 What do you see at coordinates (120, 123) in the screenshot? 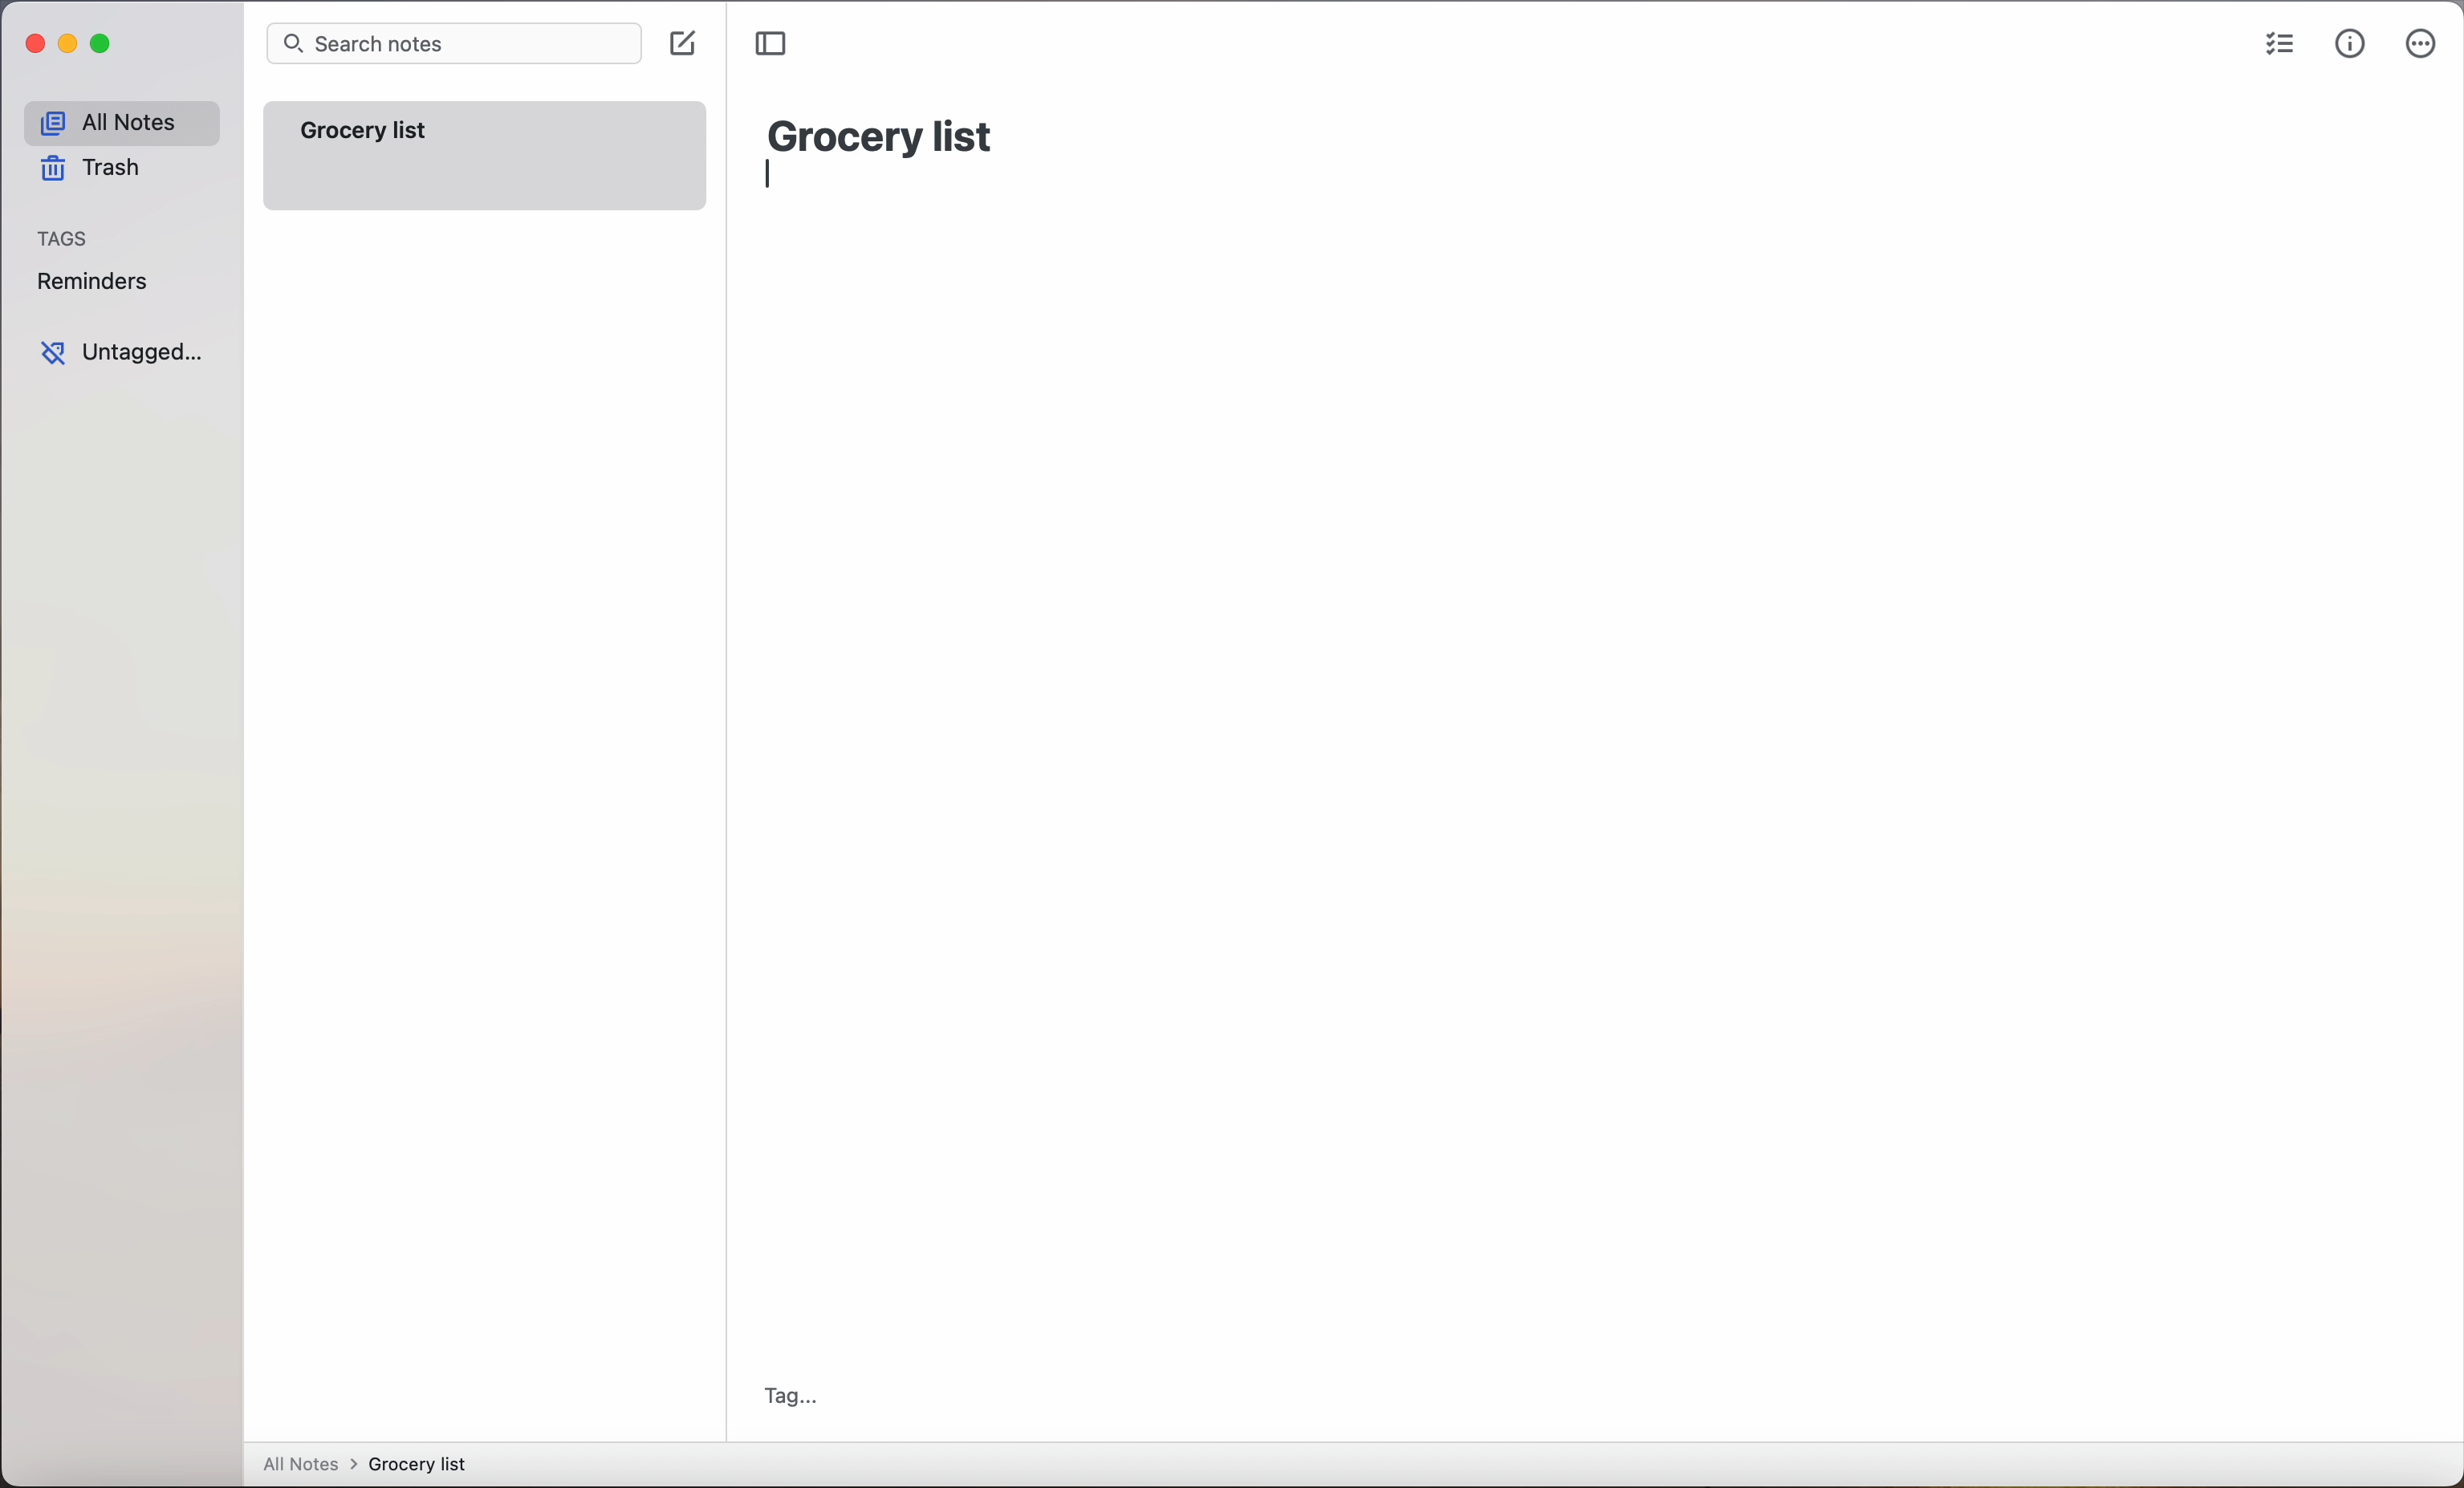
I see `all notes` at bounding box center [120, 123].